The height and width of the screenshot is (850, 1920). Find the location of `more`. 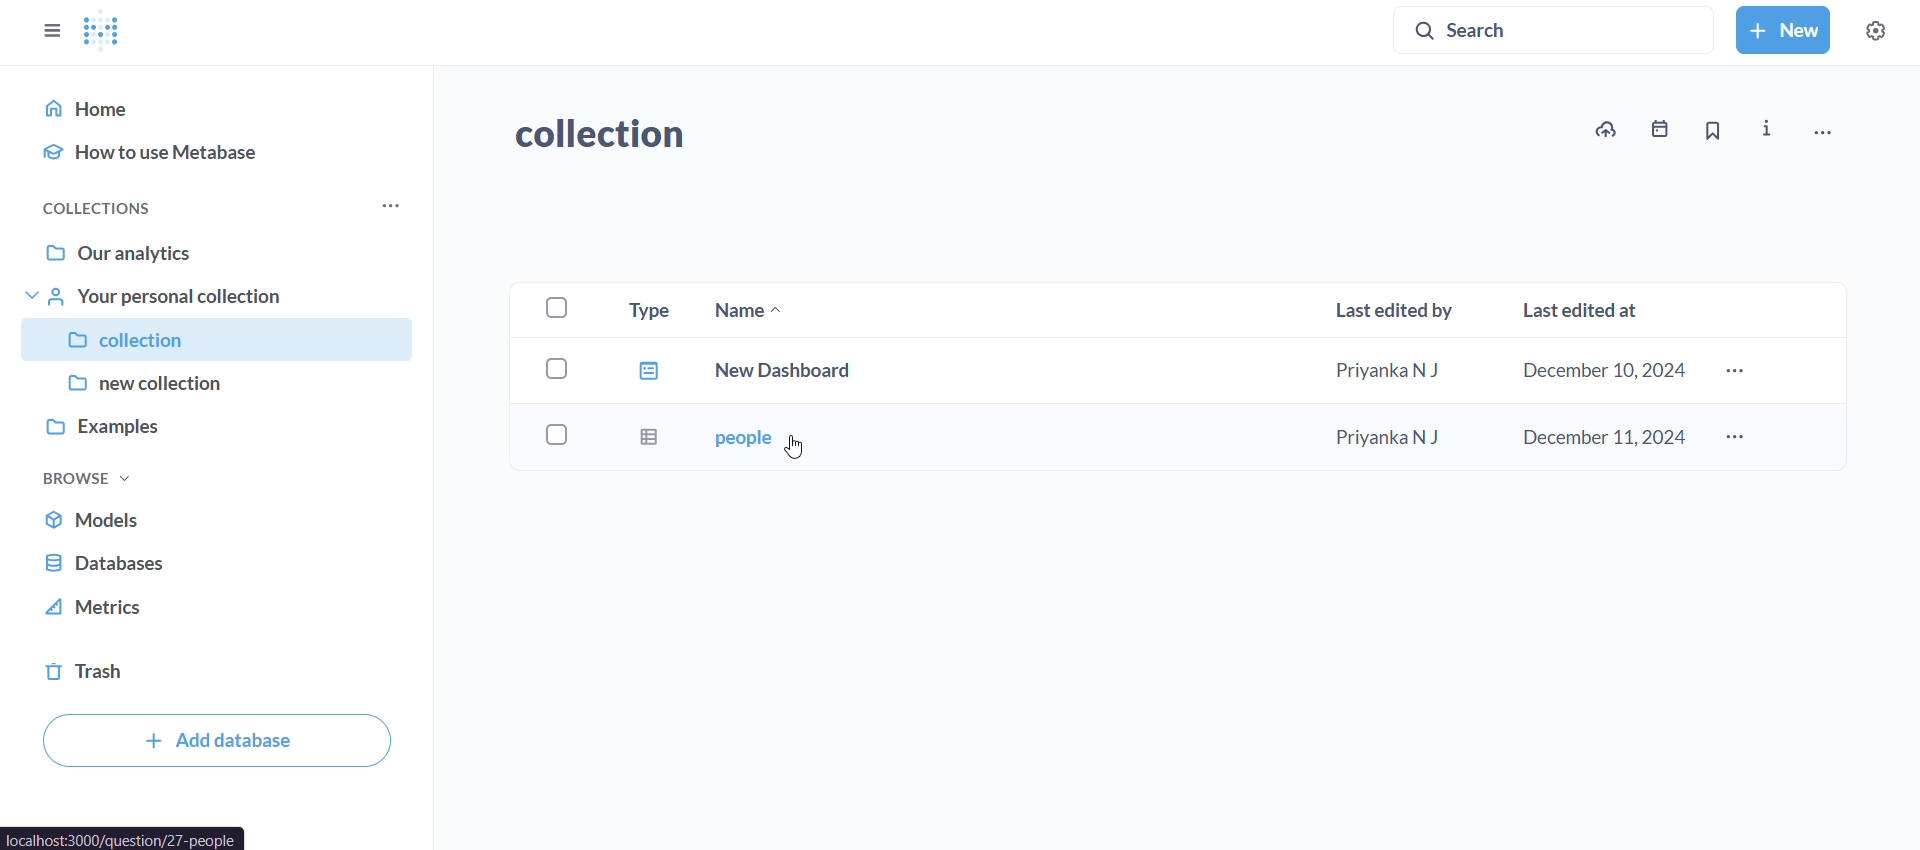

more is located at coordinates (1741, 373).